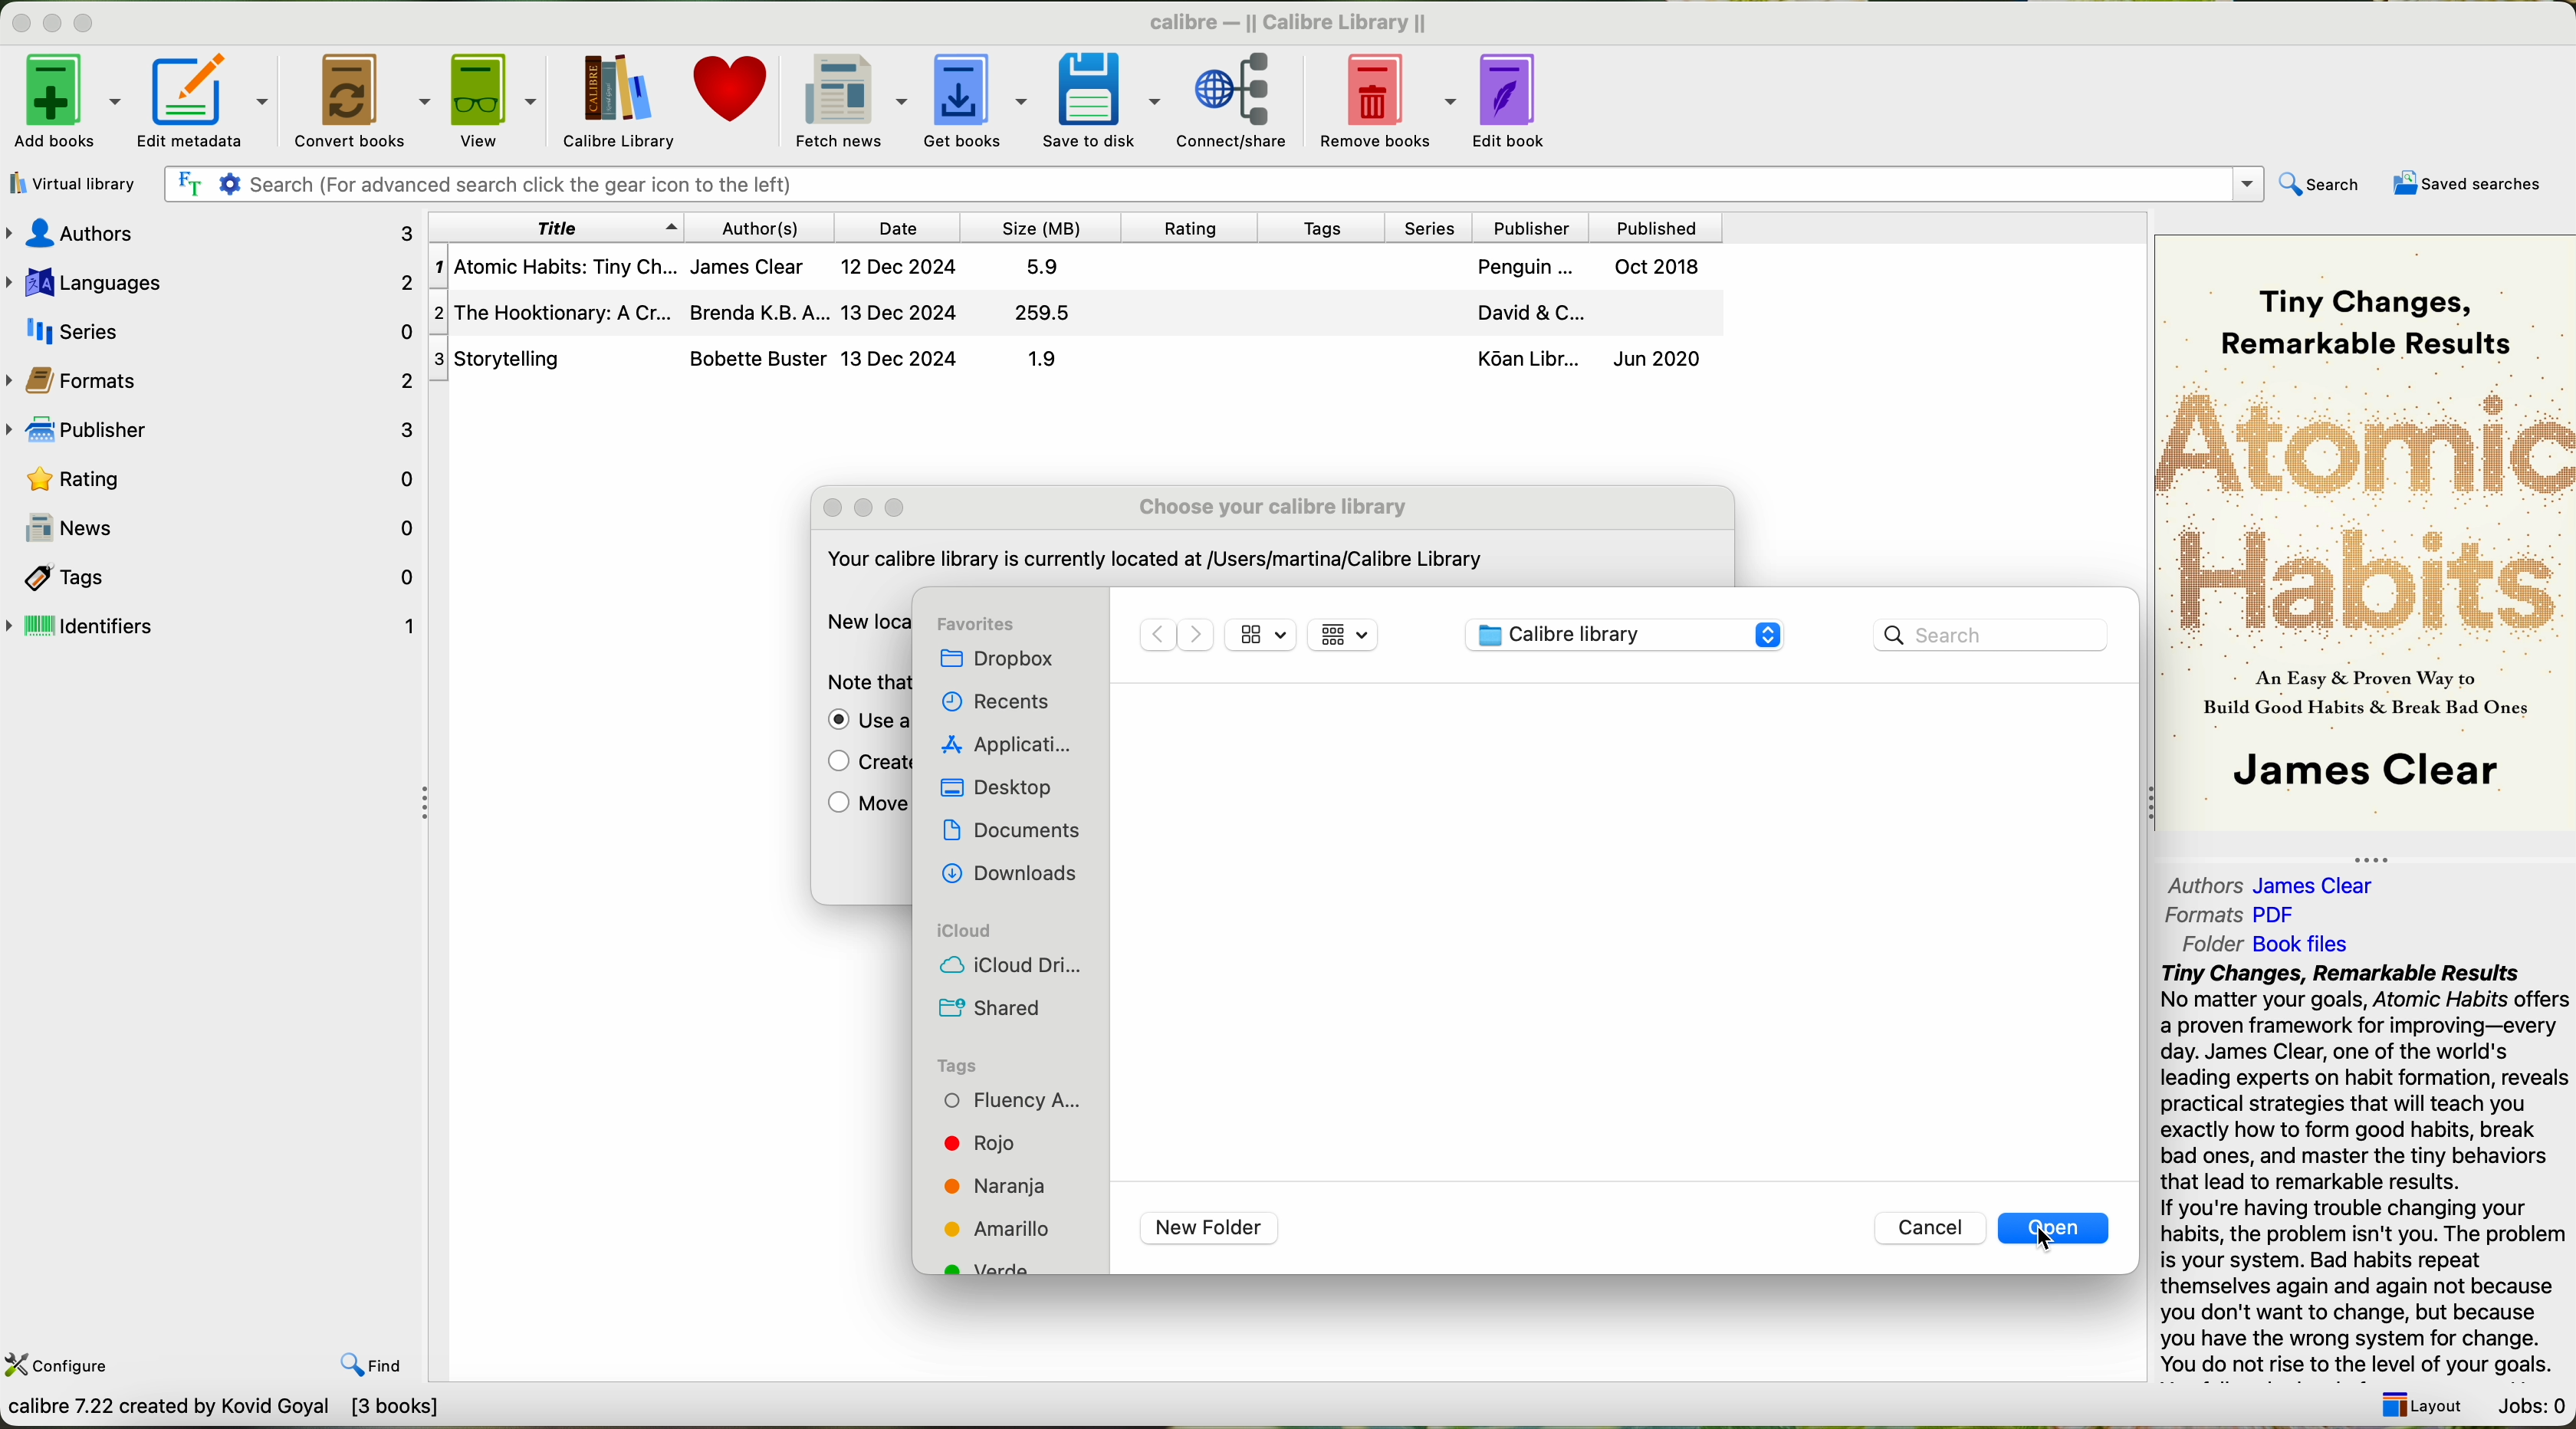 This screenshot has height=1429, width=2576. What do you see at coordinates (2300, 944) in the screenshot?
I see `Book file` at bounding box center [2300, 944].